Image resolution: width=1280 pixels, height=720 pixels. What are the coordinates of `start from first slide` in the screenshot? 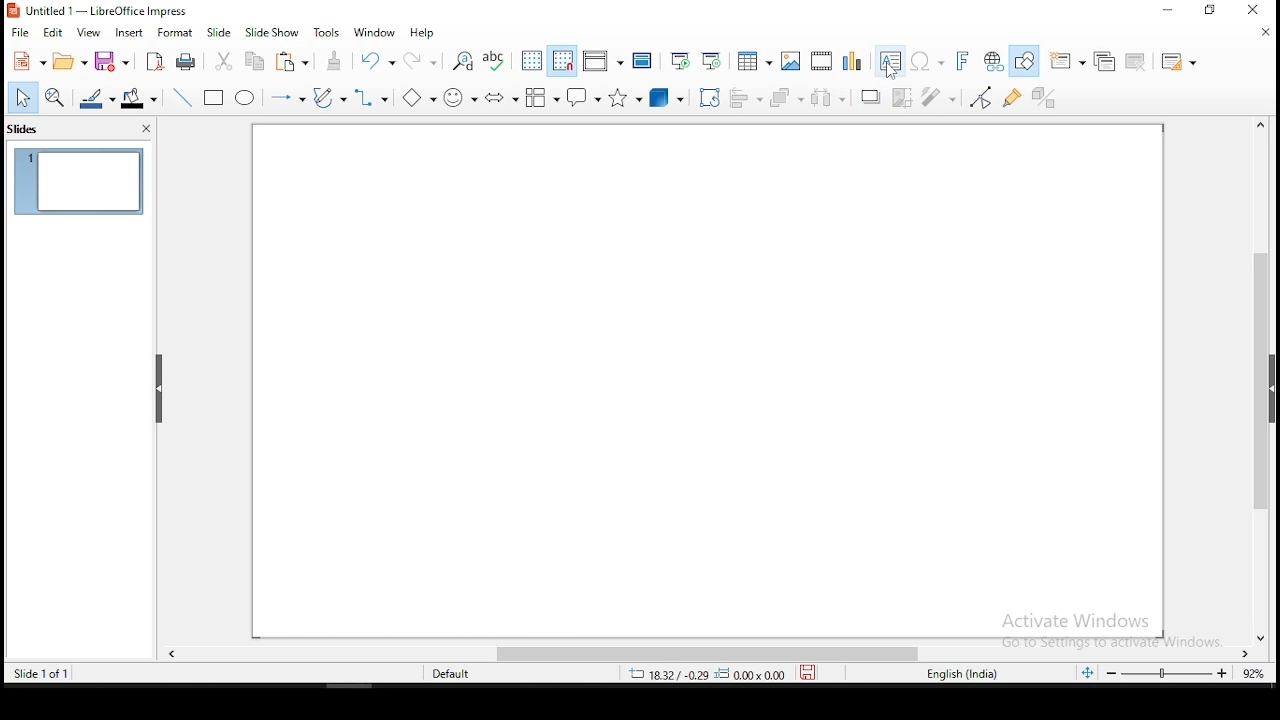 It's located at (679, 60).